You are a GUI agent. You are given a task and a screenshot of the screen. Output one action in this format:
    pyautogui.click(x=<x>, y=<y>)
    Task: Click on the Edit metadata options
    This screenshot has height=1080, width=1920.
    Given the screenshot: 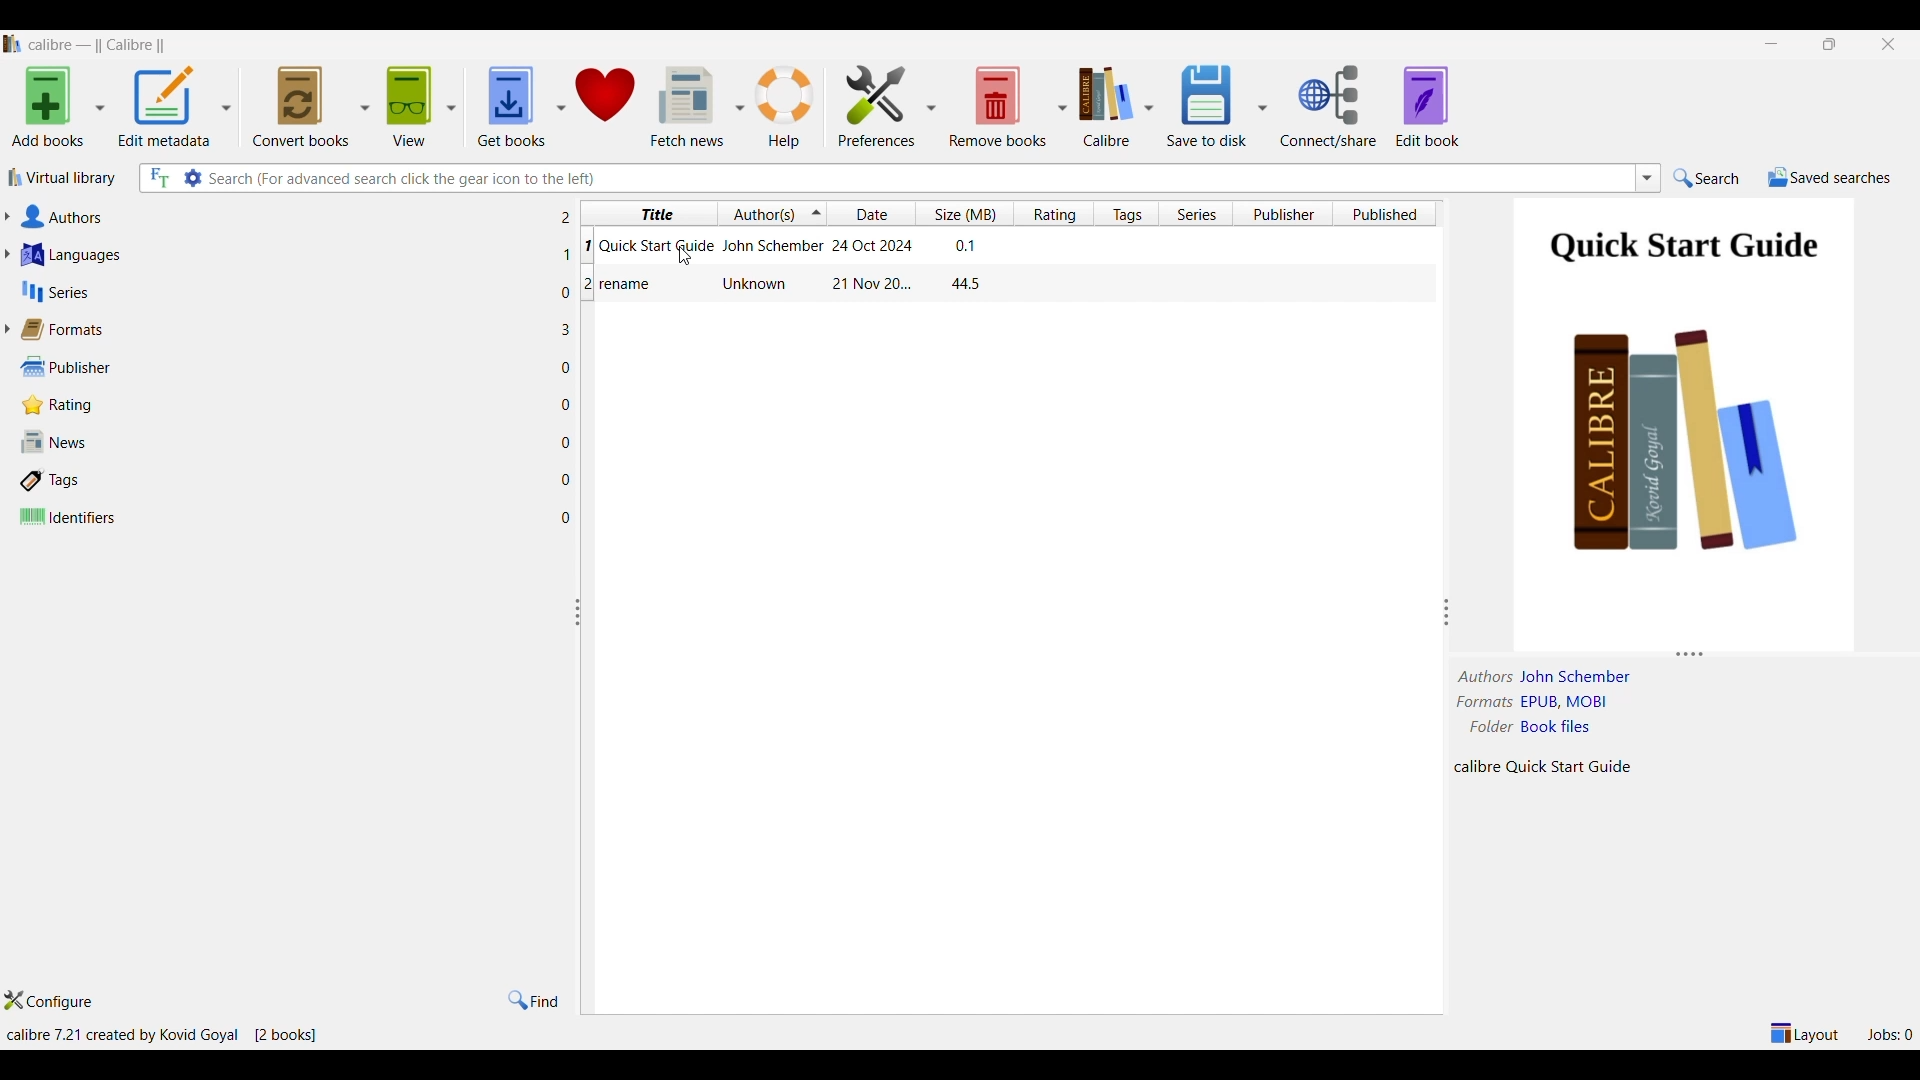 What is the action you would take?
    pyautogui.click(x=225, y=107)
    